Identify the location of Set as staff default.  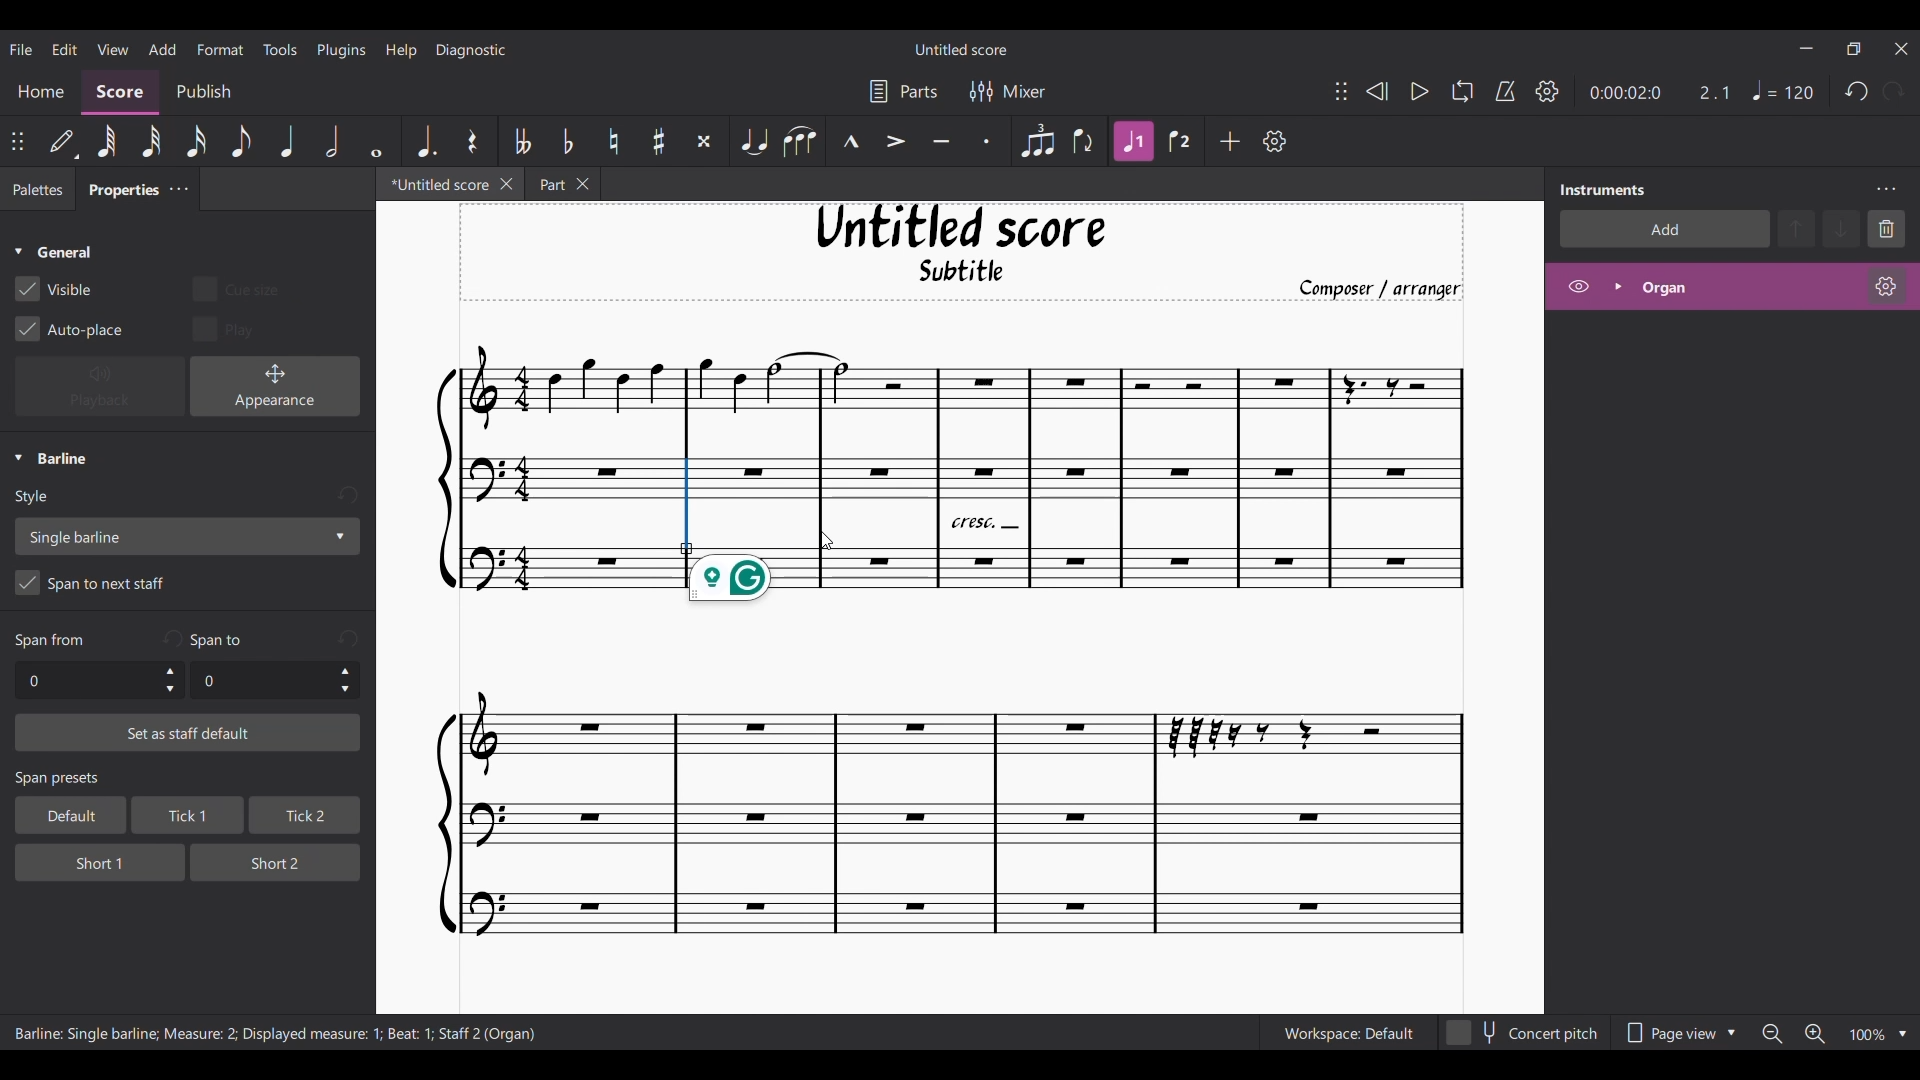
(188, 733).